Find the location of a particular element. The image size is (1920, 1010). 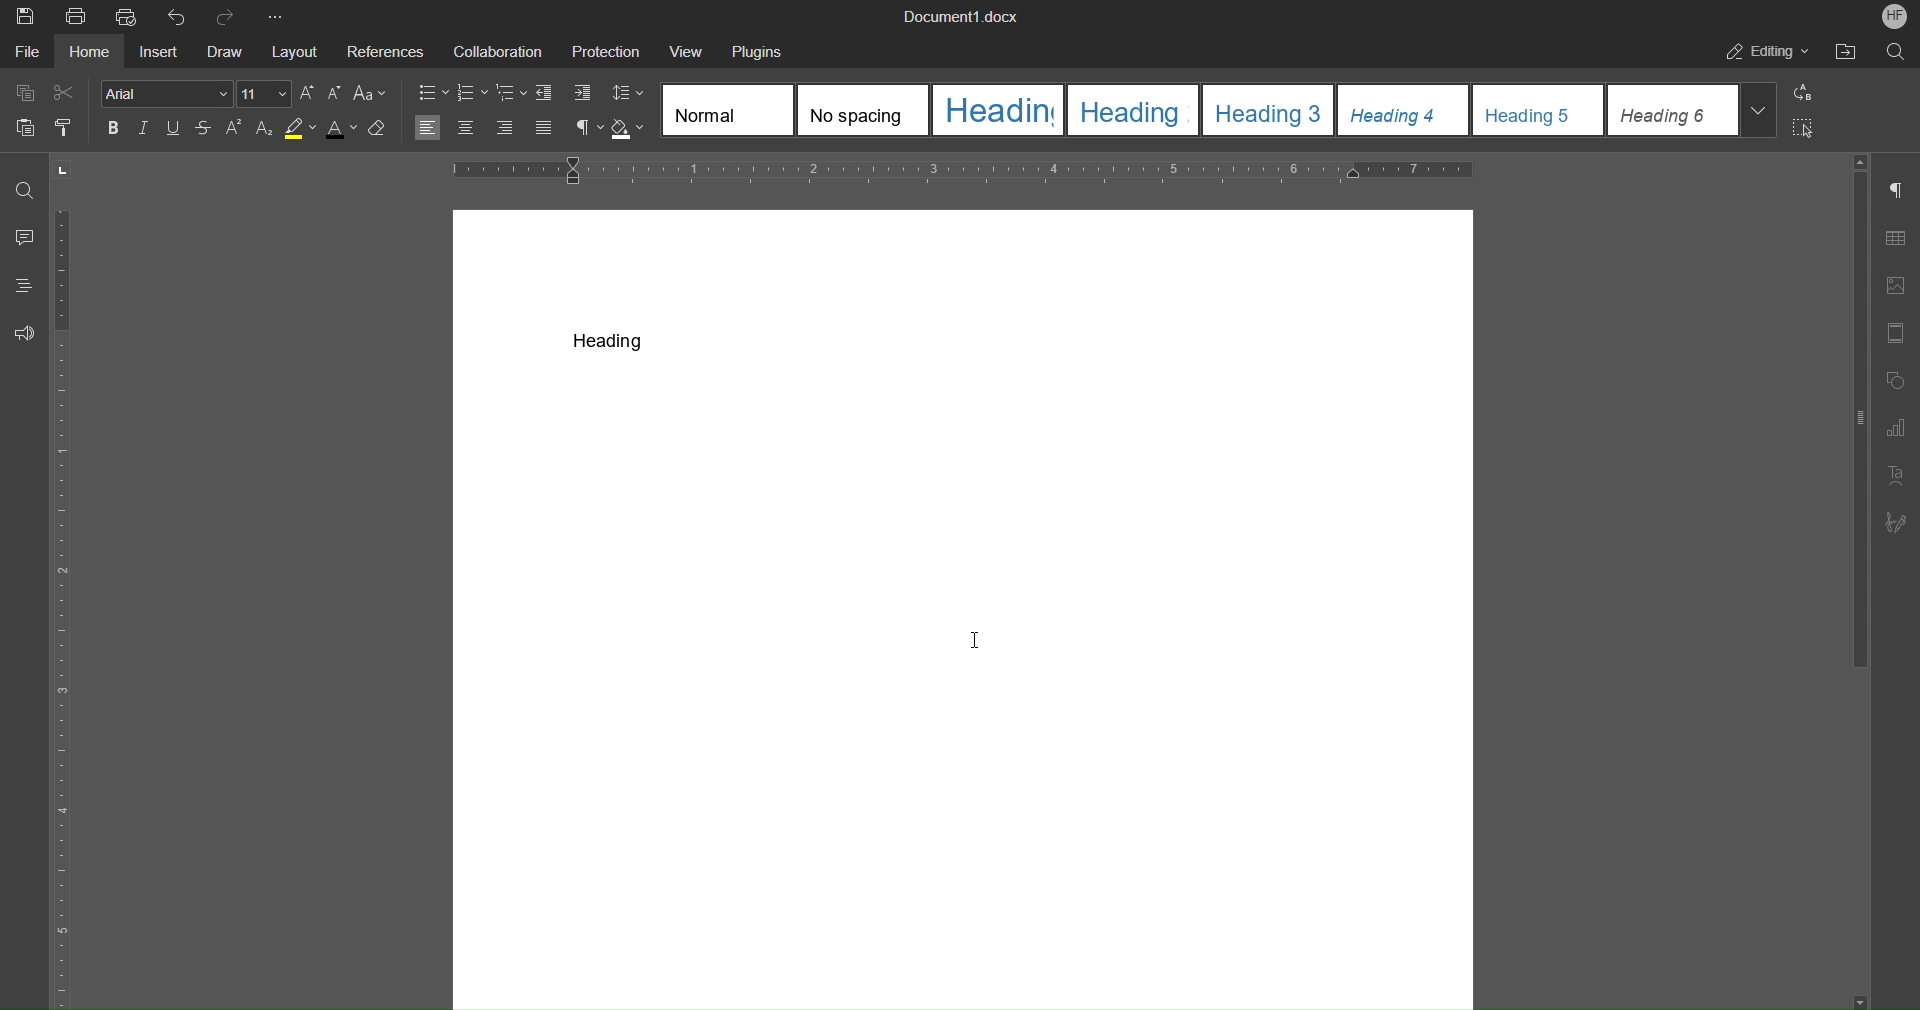

HF is located at coordinates (1891, 16).